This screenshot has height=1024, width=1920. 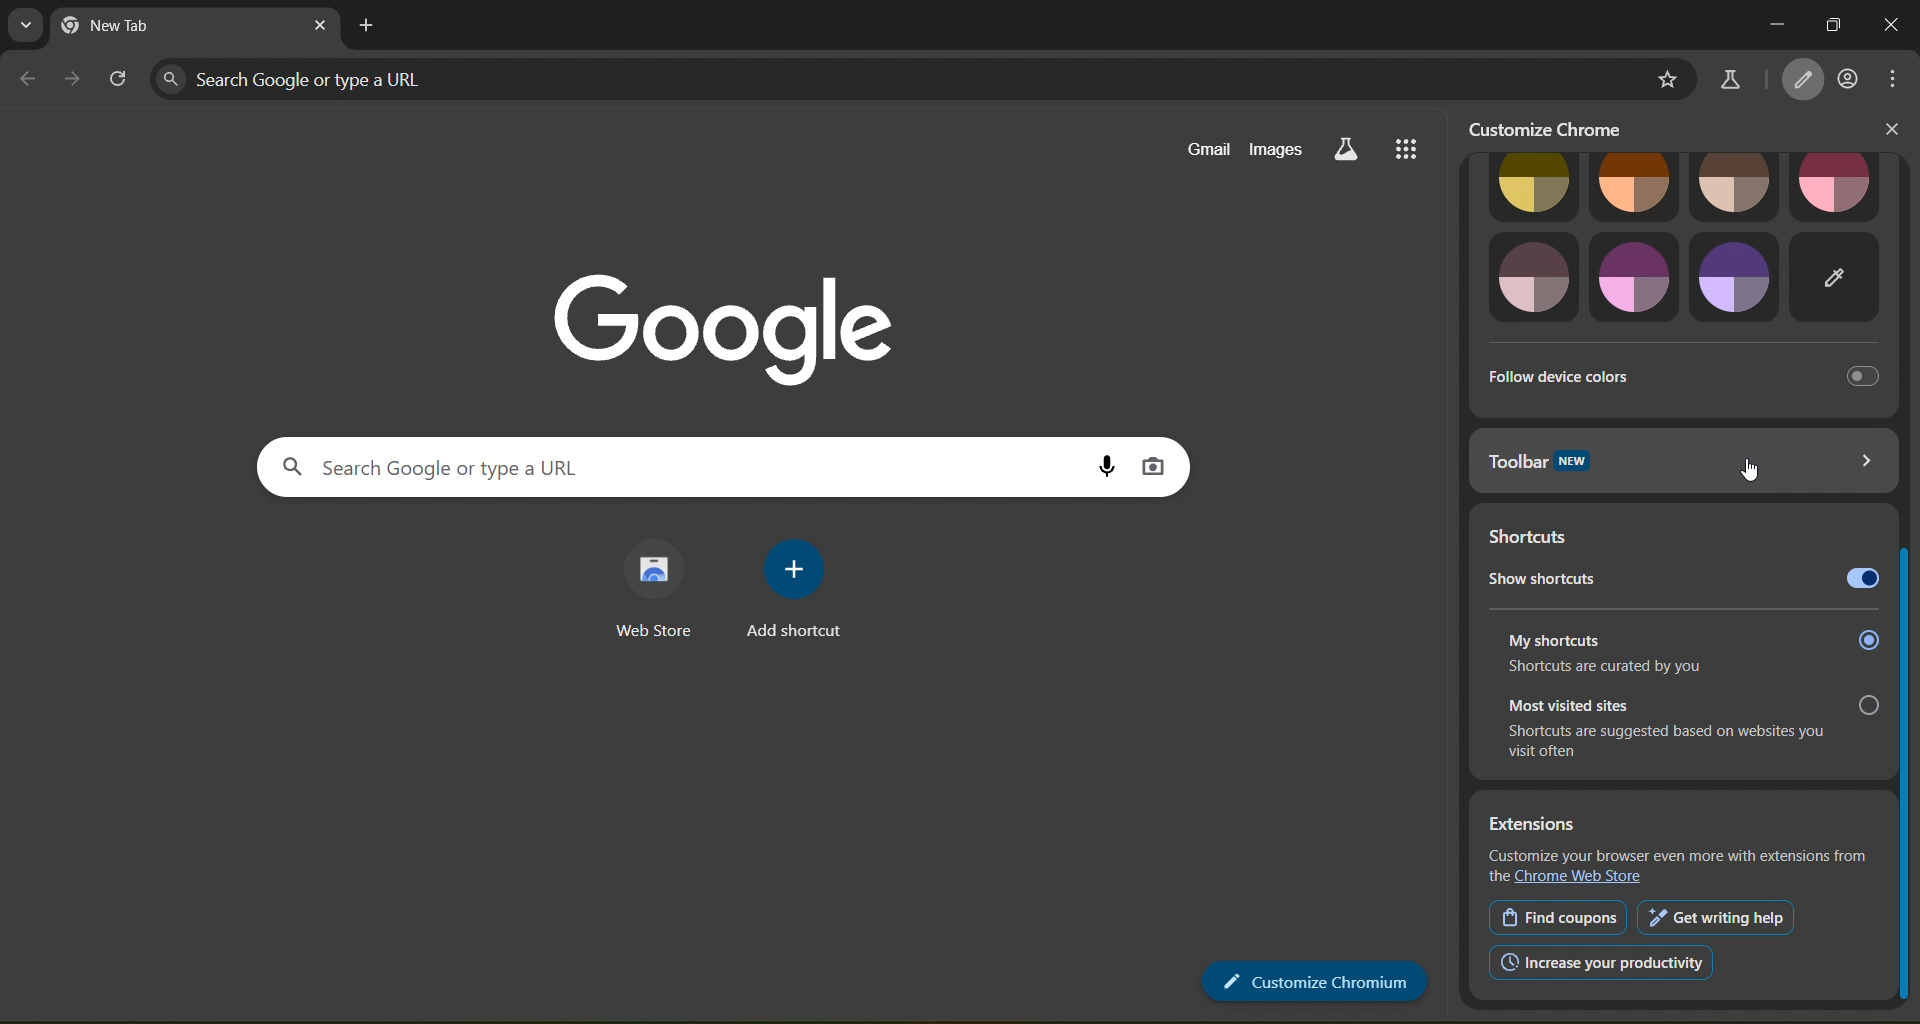 I want to click on slider, so click(x=1908, y=581).